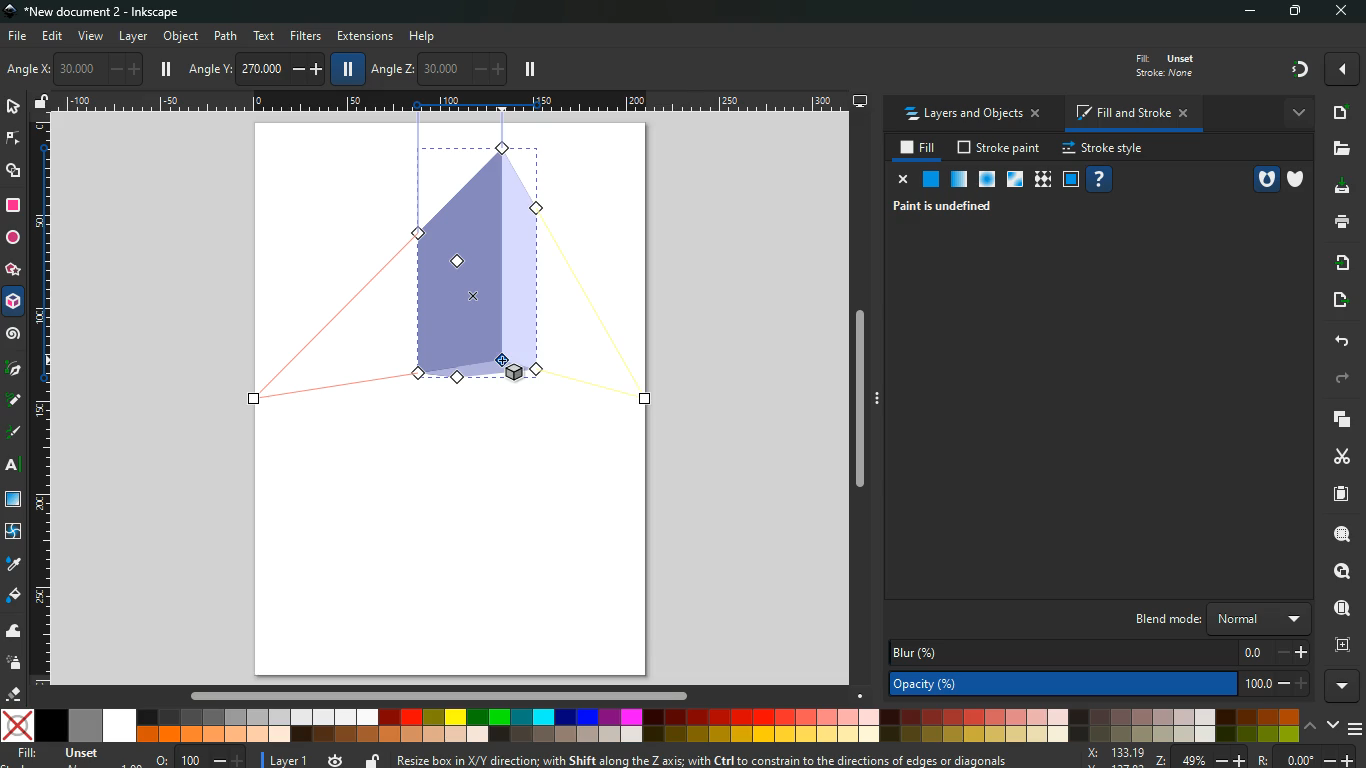 This screenshot has width=1366, height=768. Describe the element at coordinates (1341, 221) in the screenshot. I see `print` at that location.